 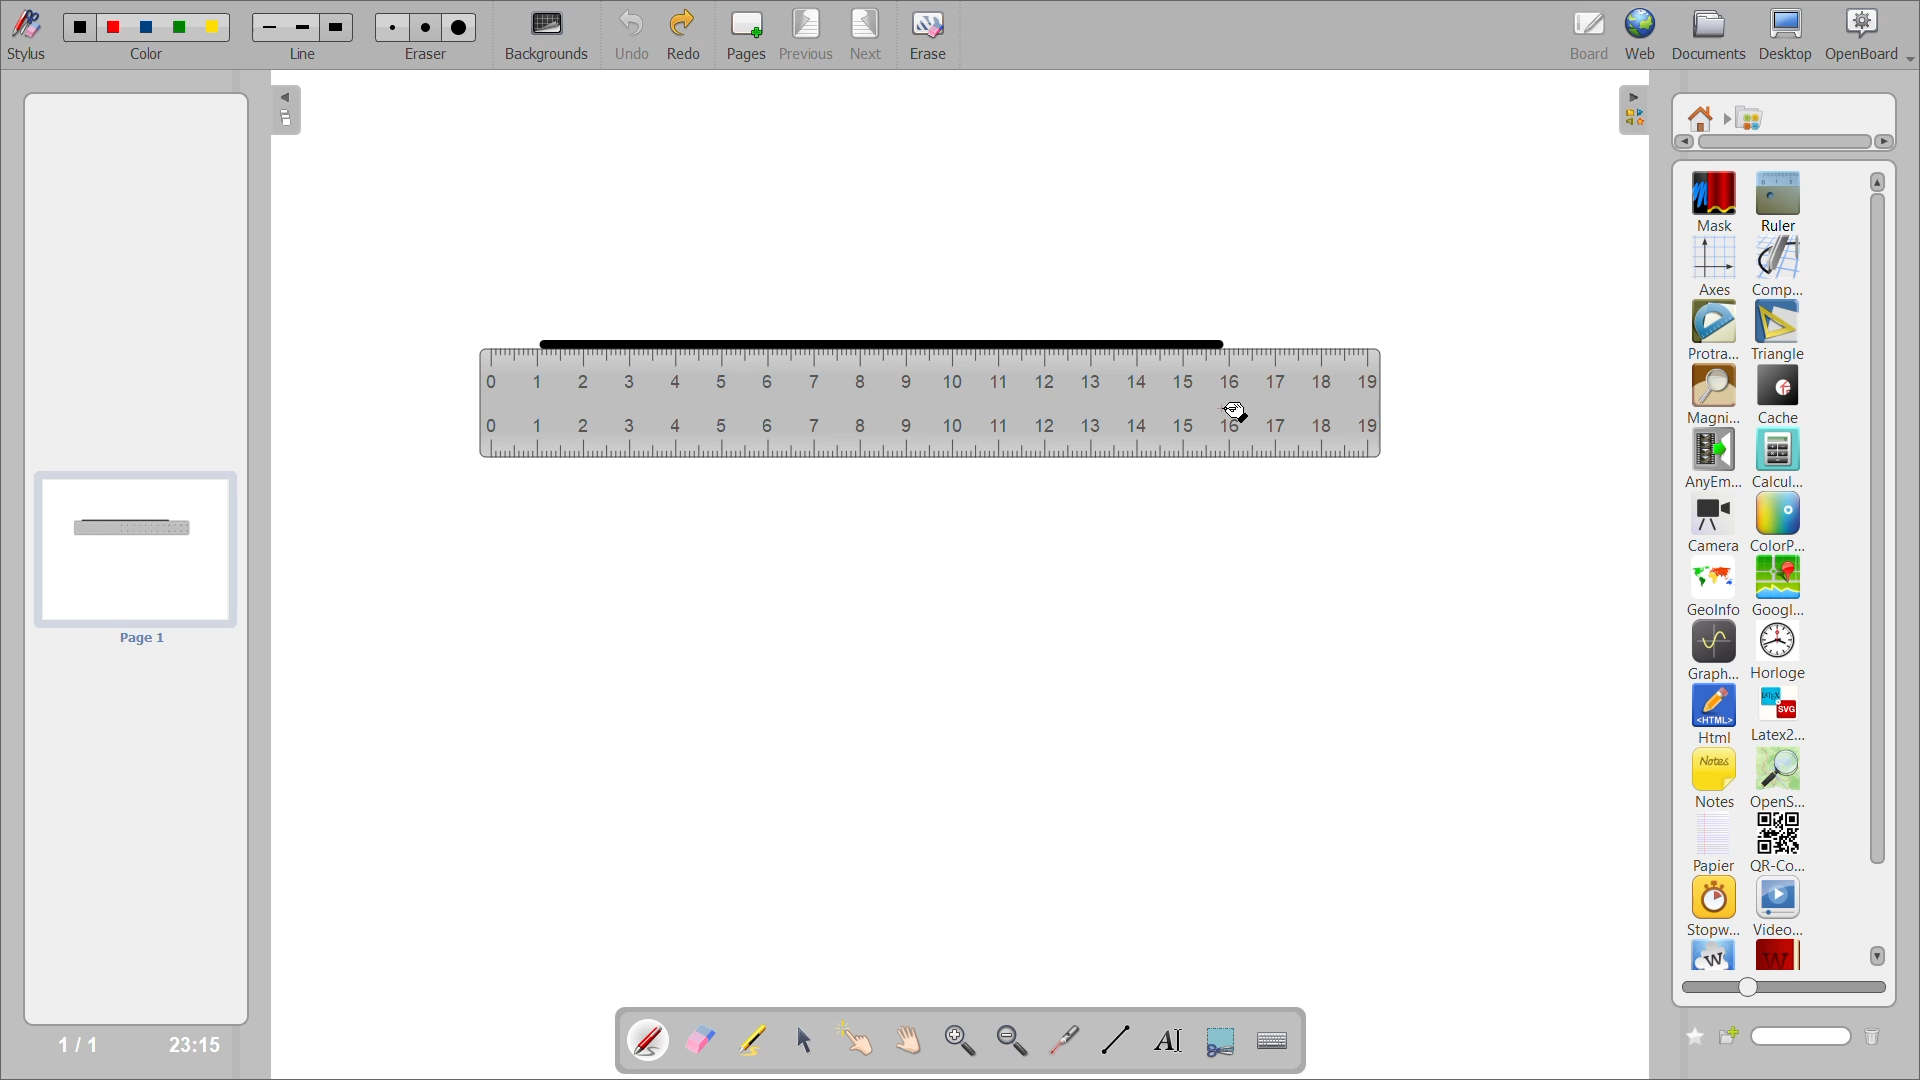 I want to click on zoom out, so click(x=1015, y=1039).